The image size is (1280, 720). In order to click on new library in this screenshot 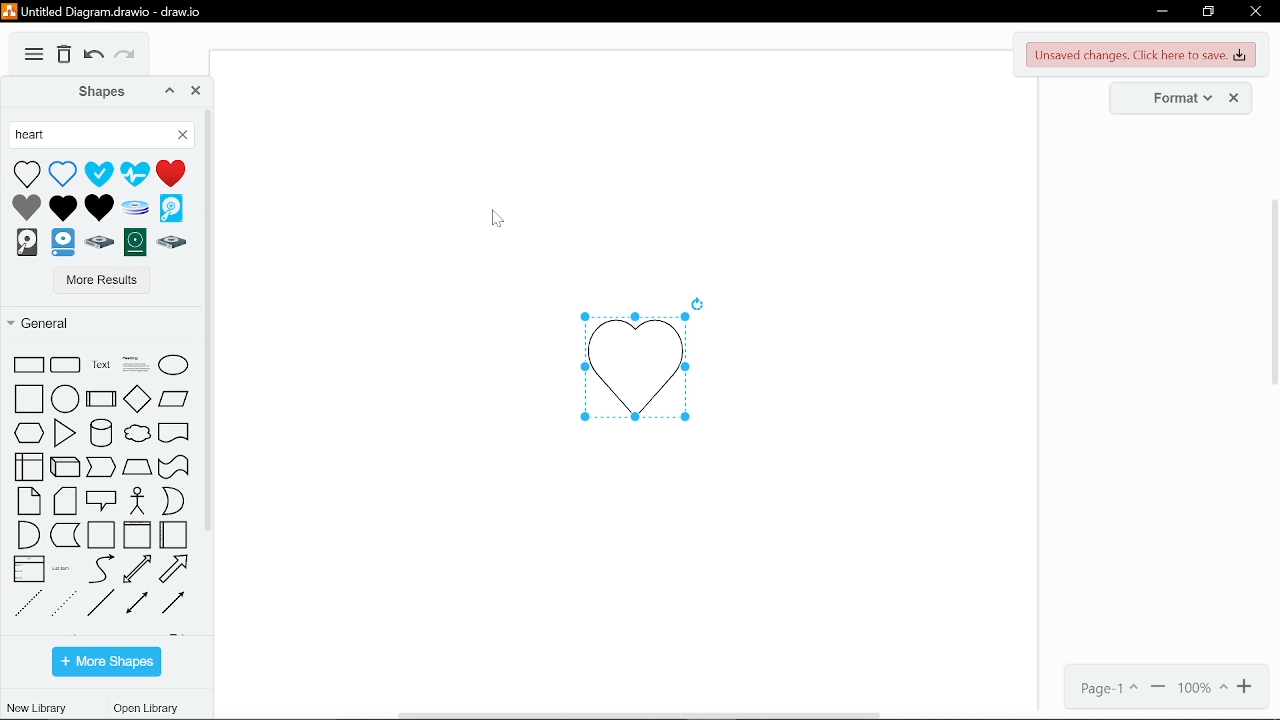, I will do `click(36, 707)`.